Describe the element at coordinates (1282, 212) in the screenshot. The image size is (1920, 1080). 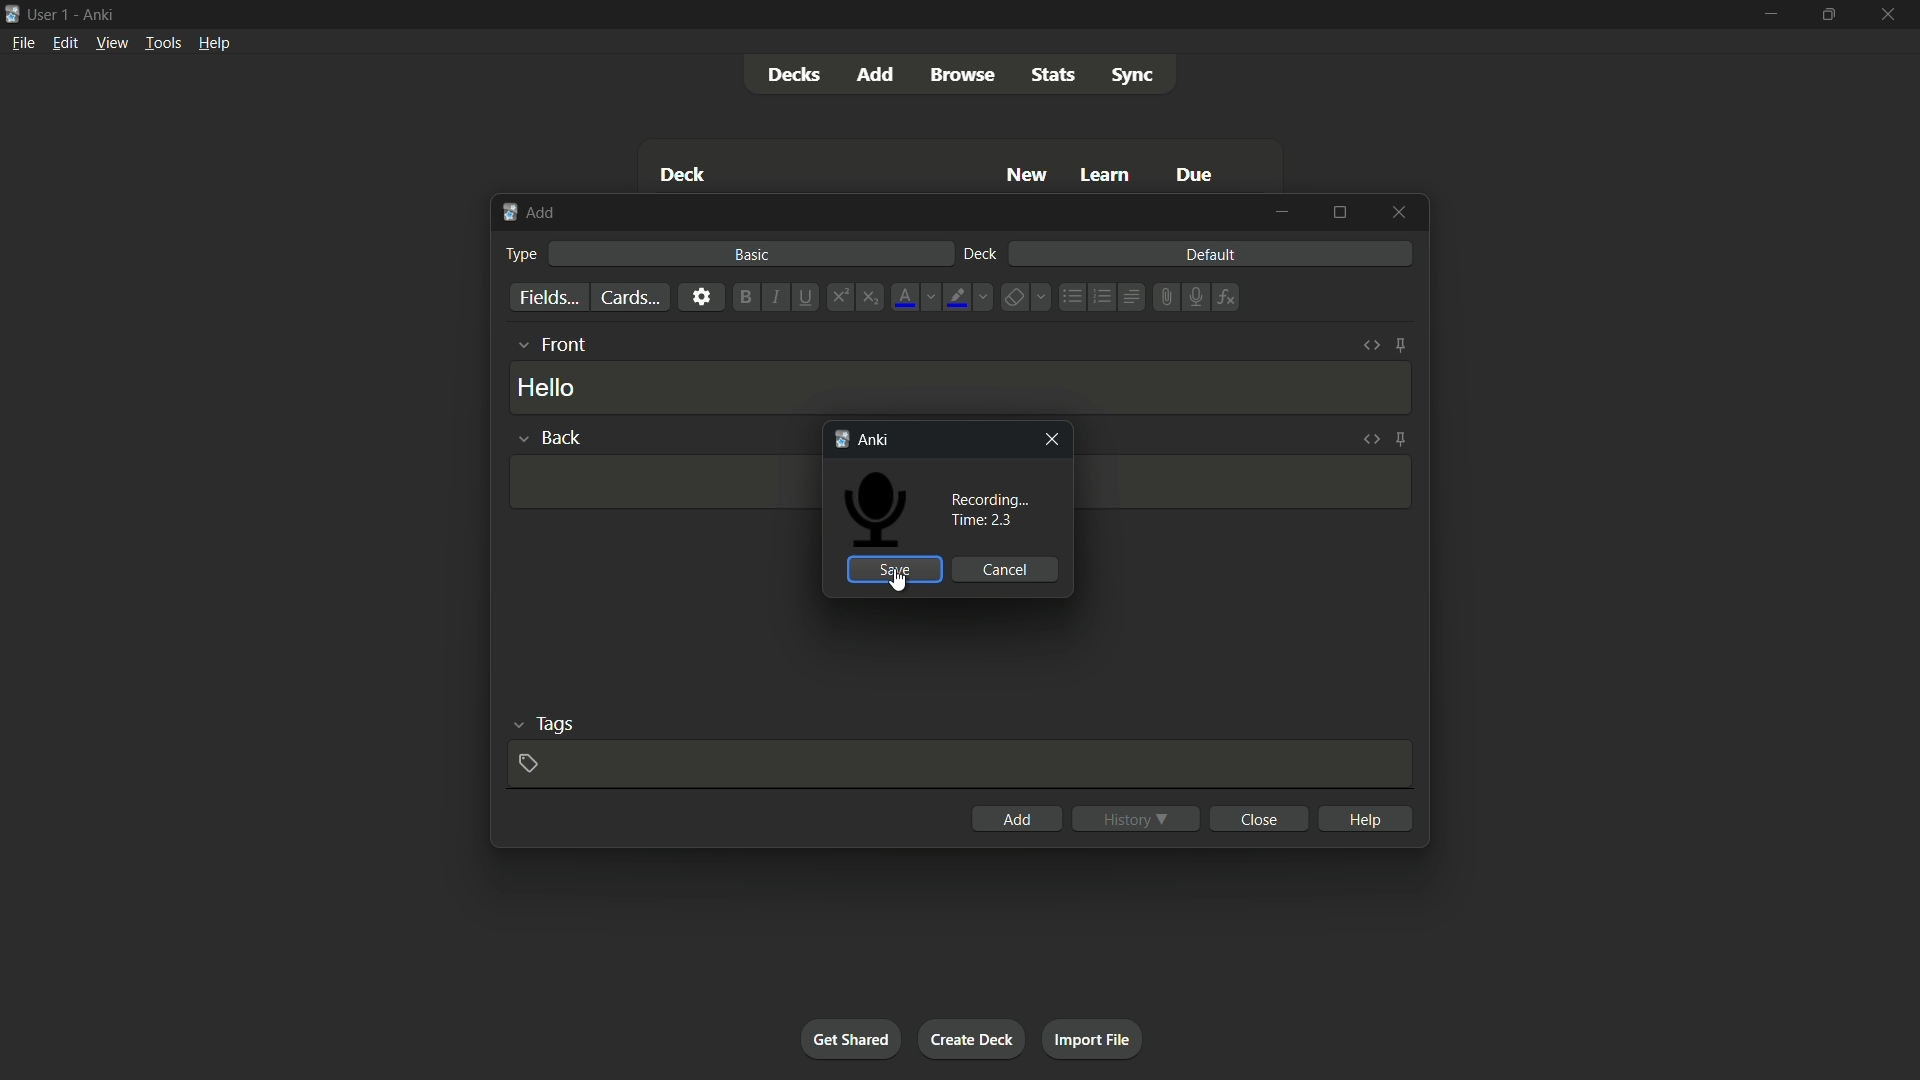
I see `minimize` at that location.